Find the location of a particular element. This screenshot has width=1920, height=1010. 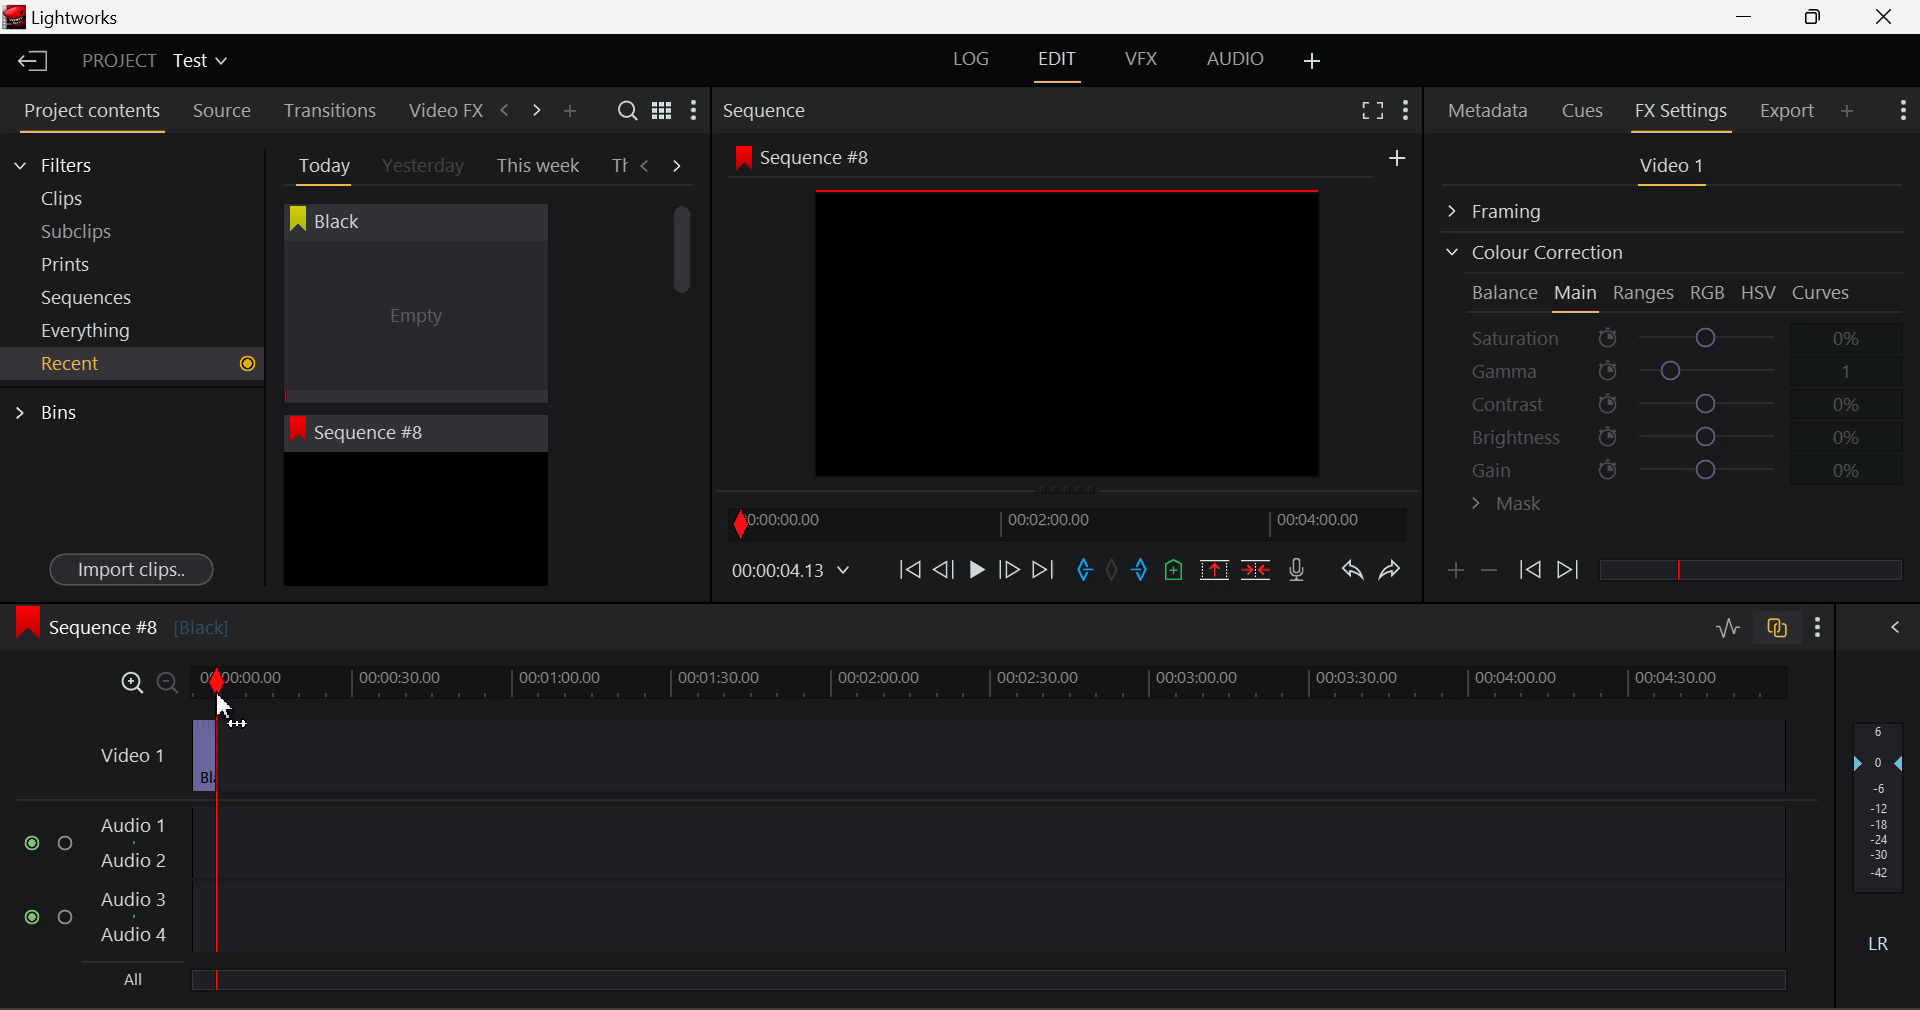

Video 1 Settings is located at coordinates (1675, 170).